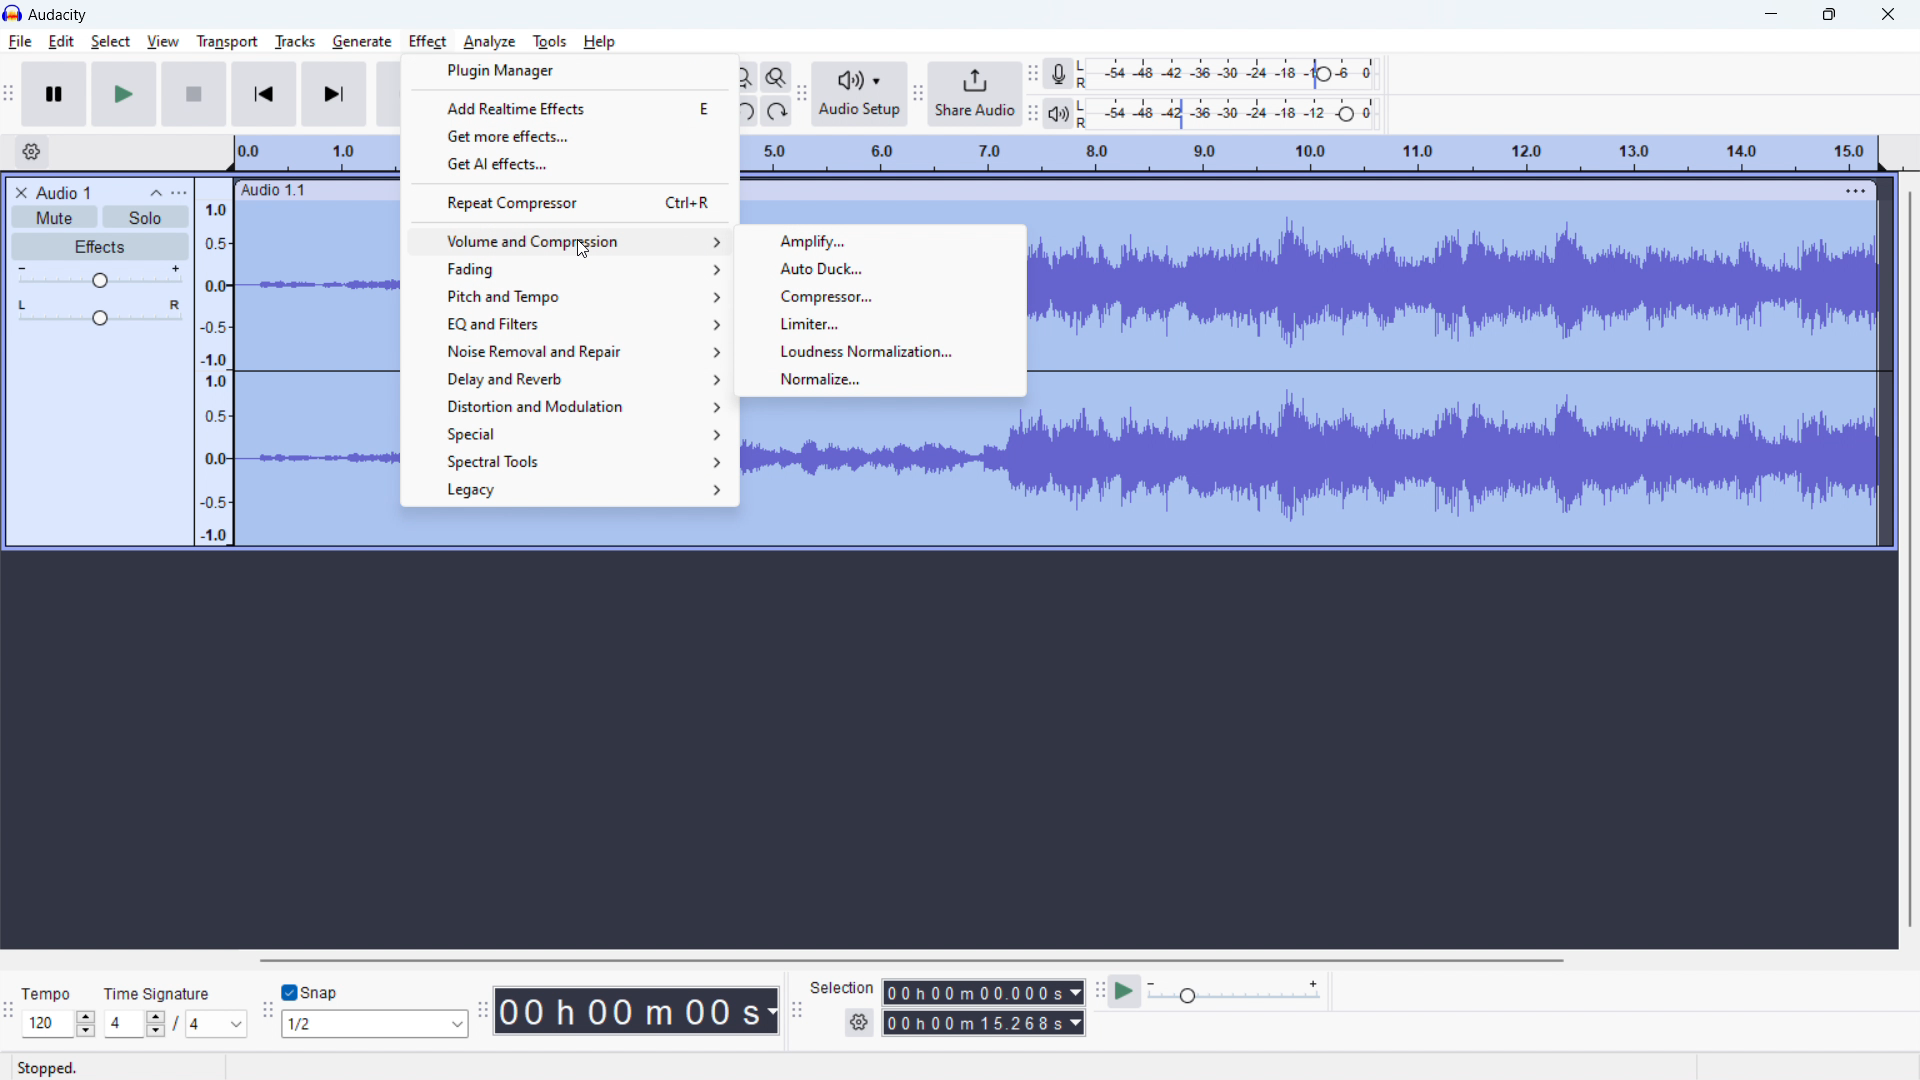 This screenshot has width=1920, height=1080. I want to click on recording meter toolbar, so click(1033, 74).